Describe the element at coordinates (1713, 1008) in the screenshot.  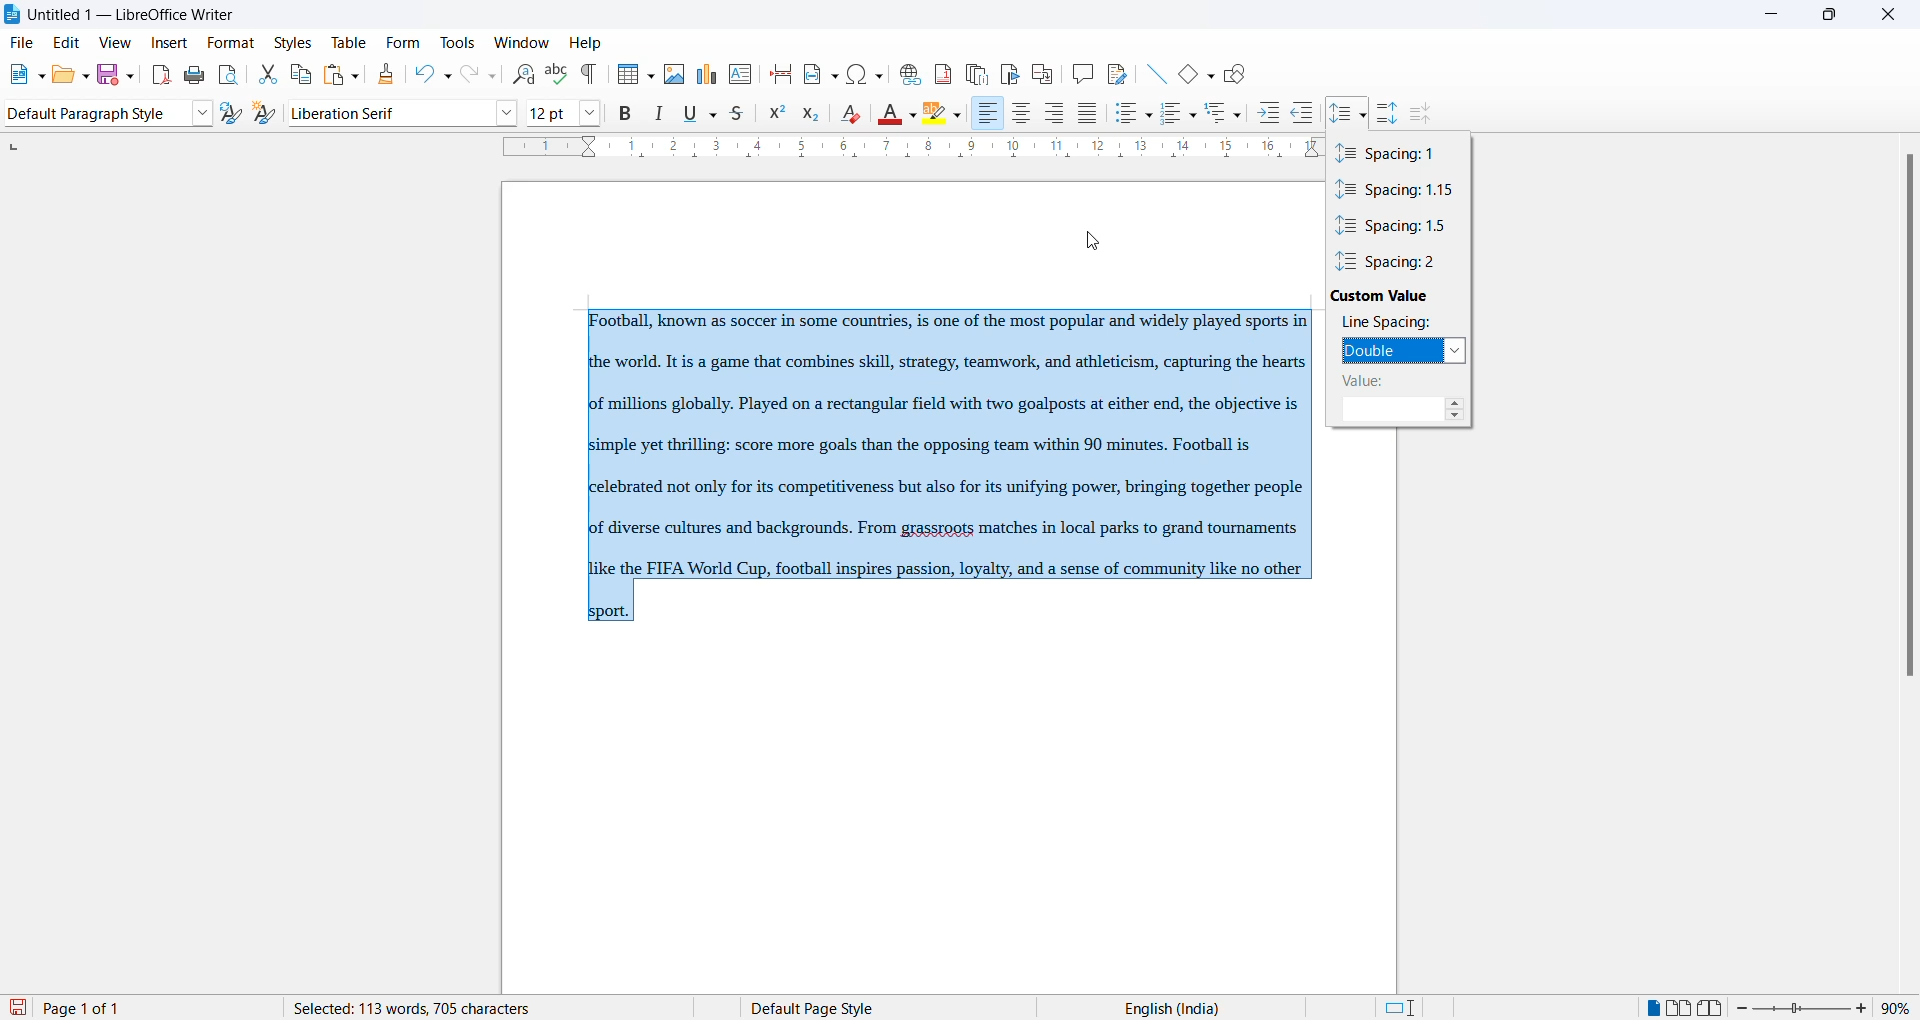
I see `book view` at that location.